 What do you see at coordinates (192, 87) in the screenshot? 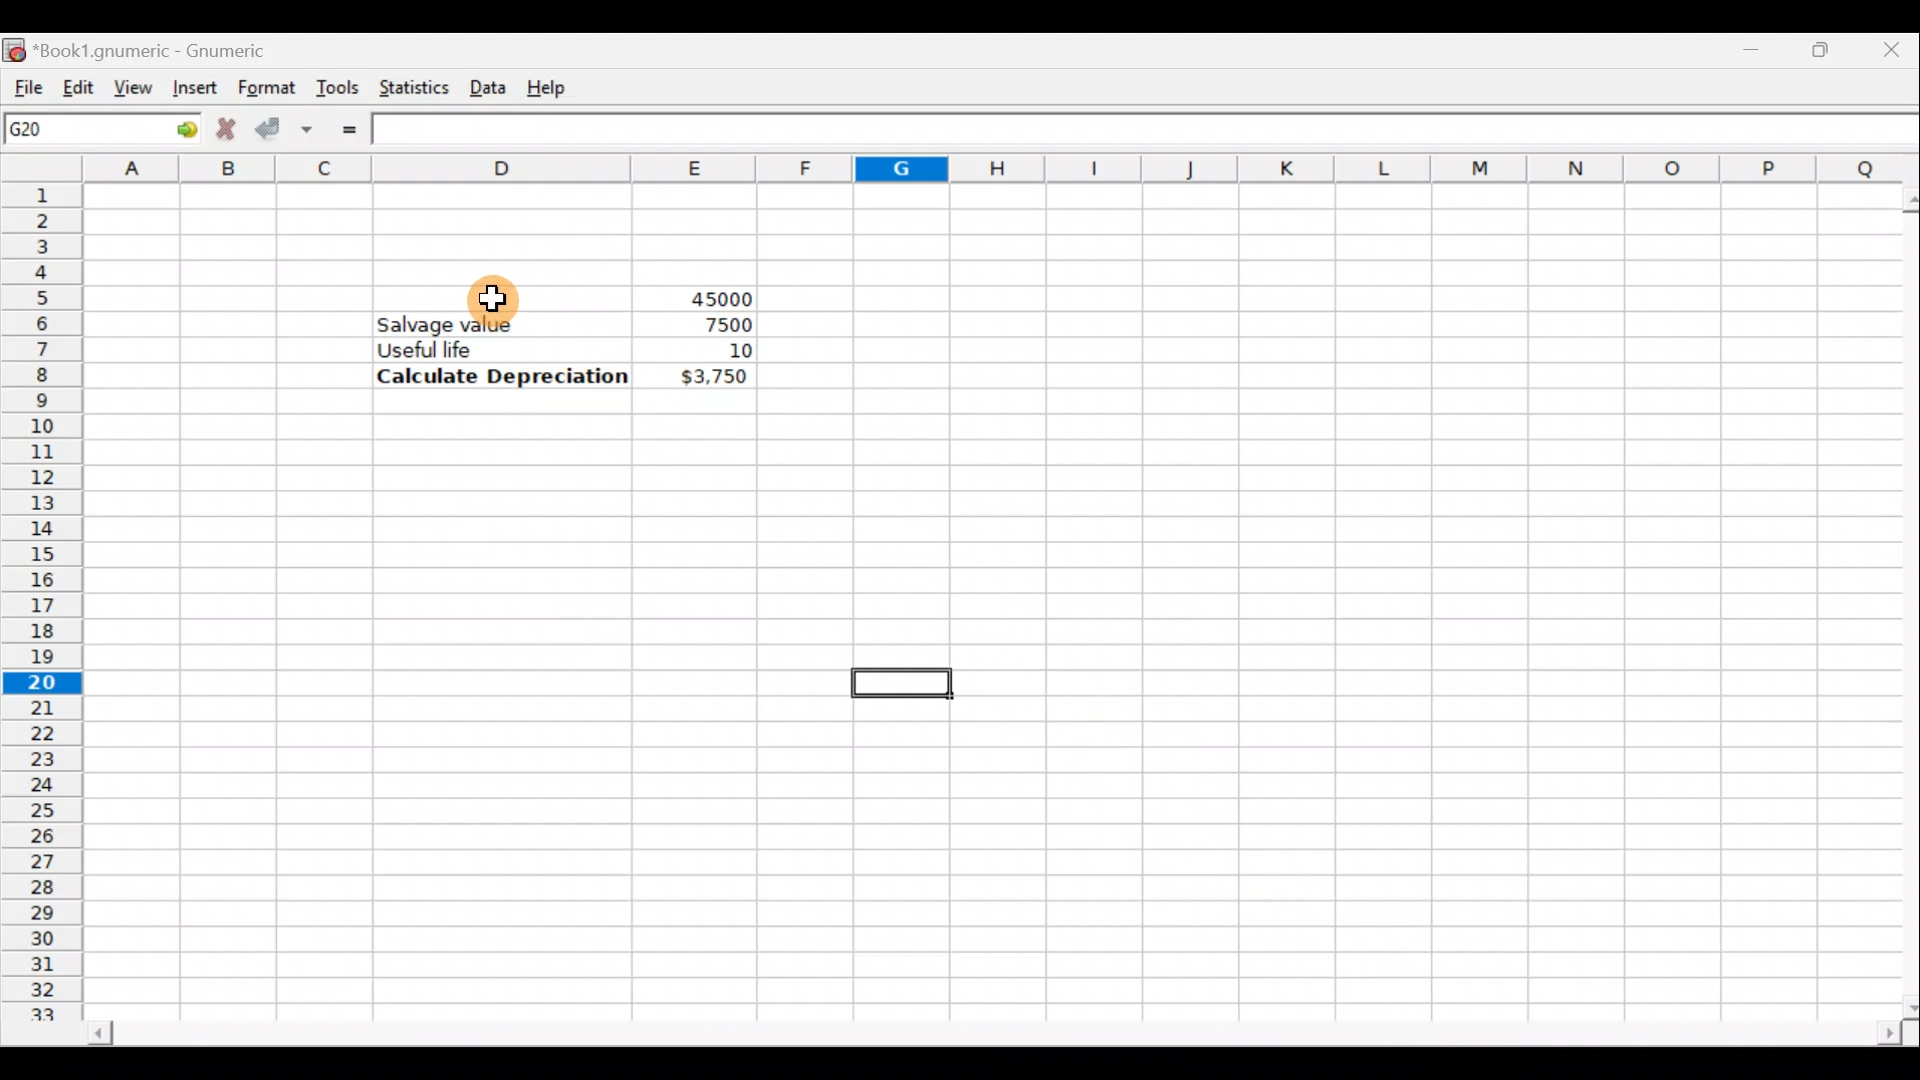
I see `Insert` at bounding box center [192, 87].